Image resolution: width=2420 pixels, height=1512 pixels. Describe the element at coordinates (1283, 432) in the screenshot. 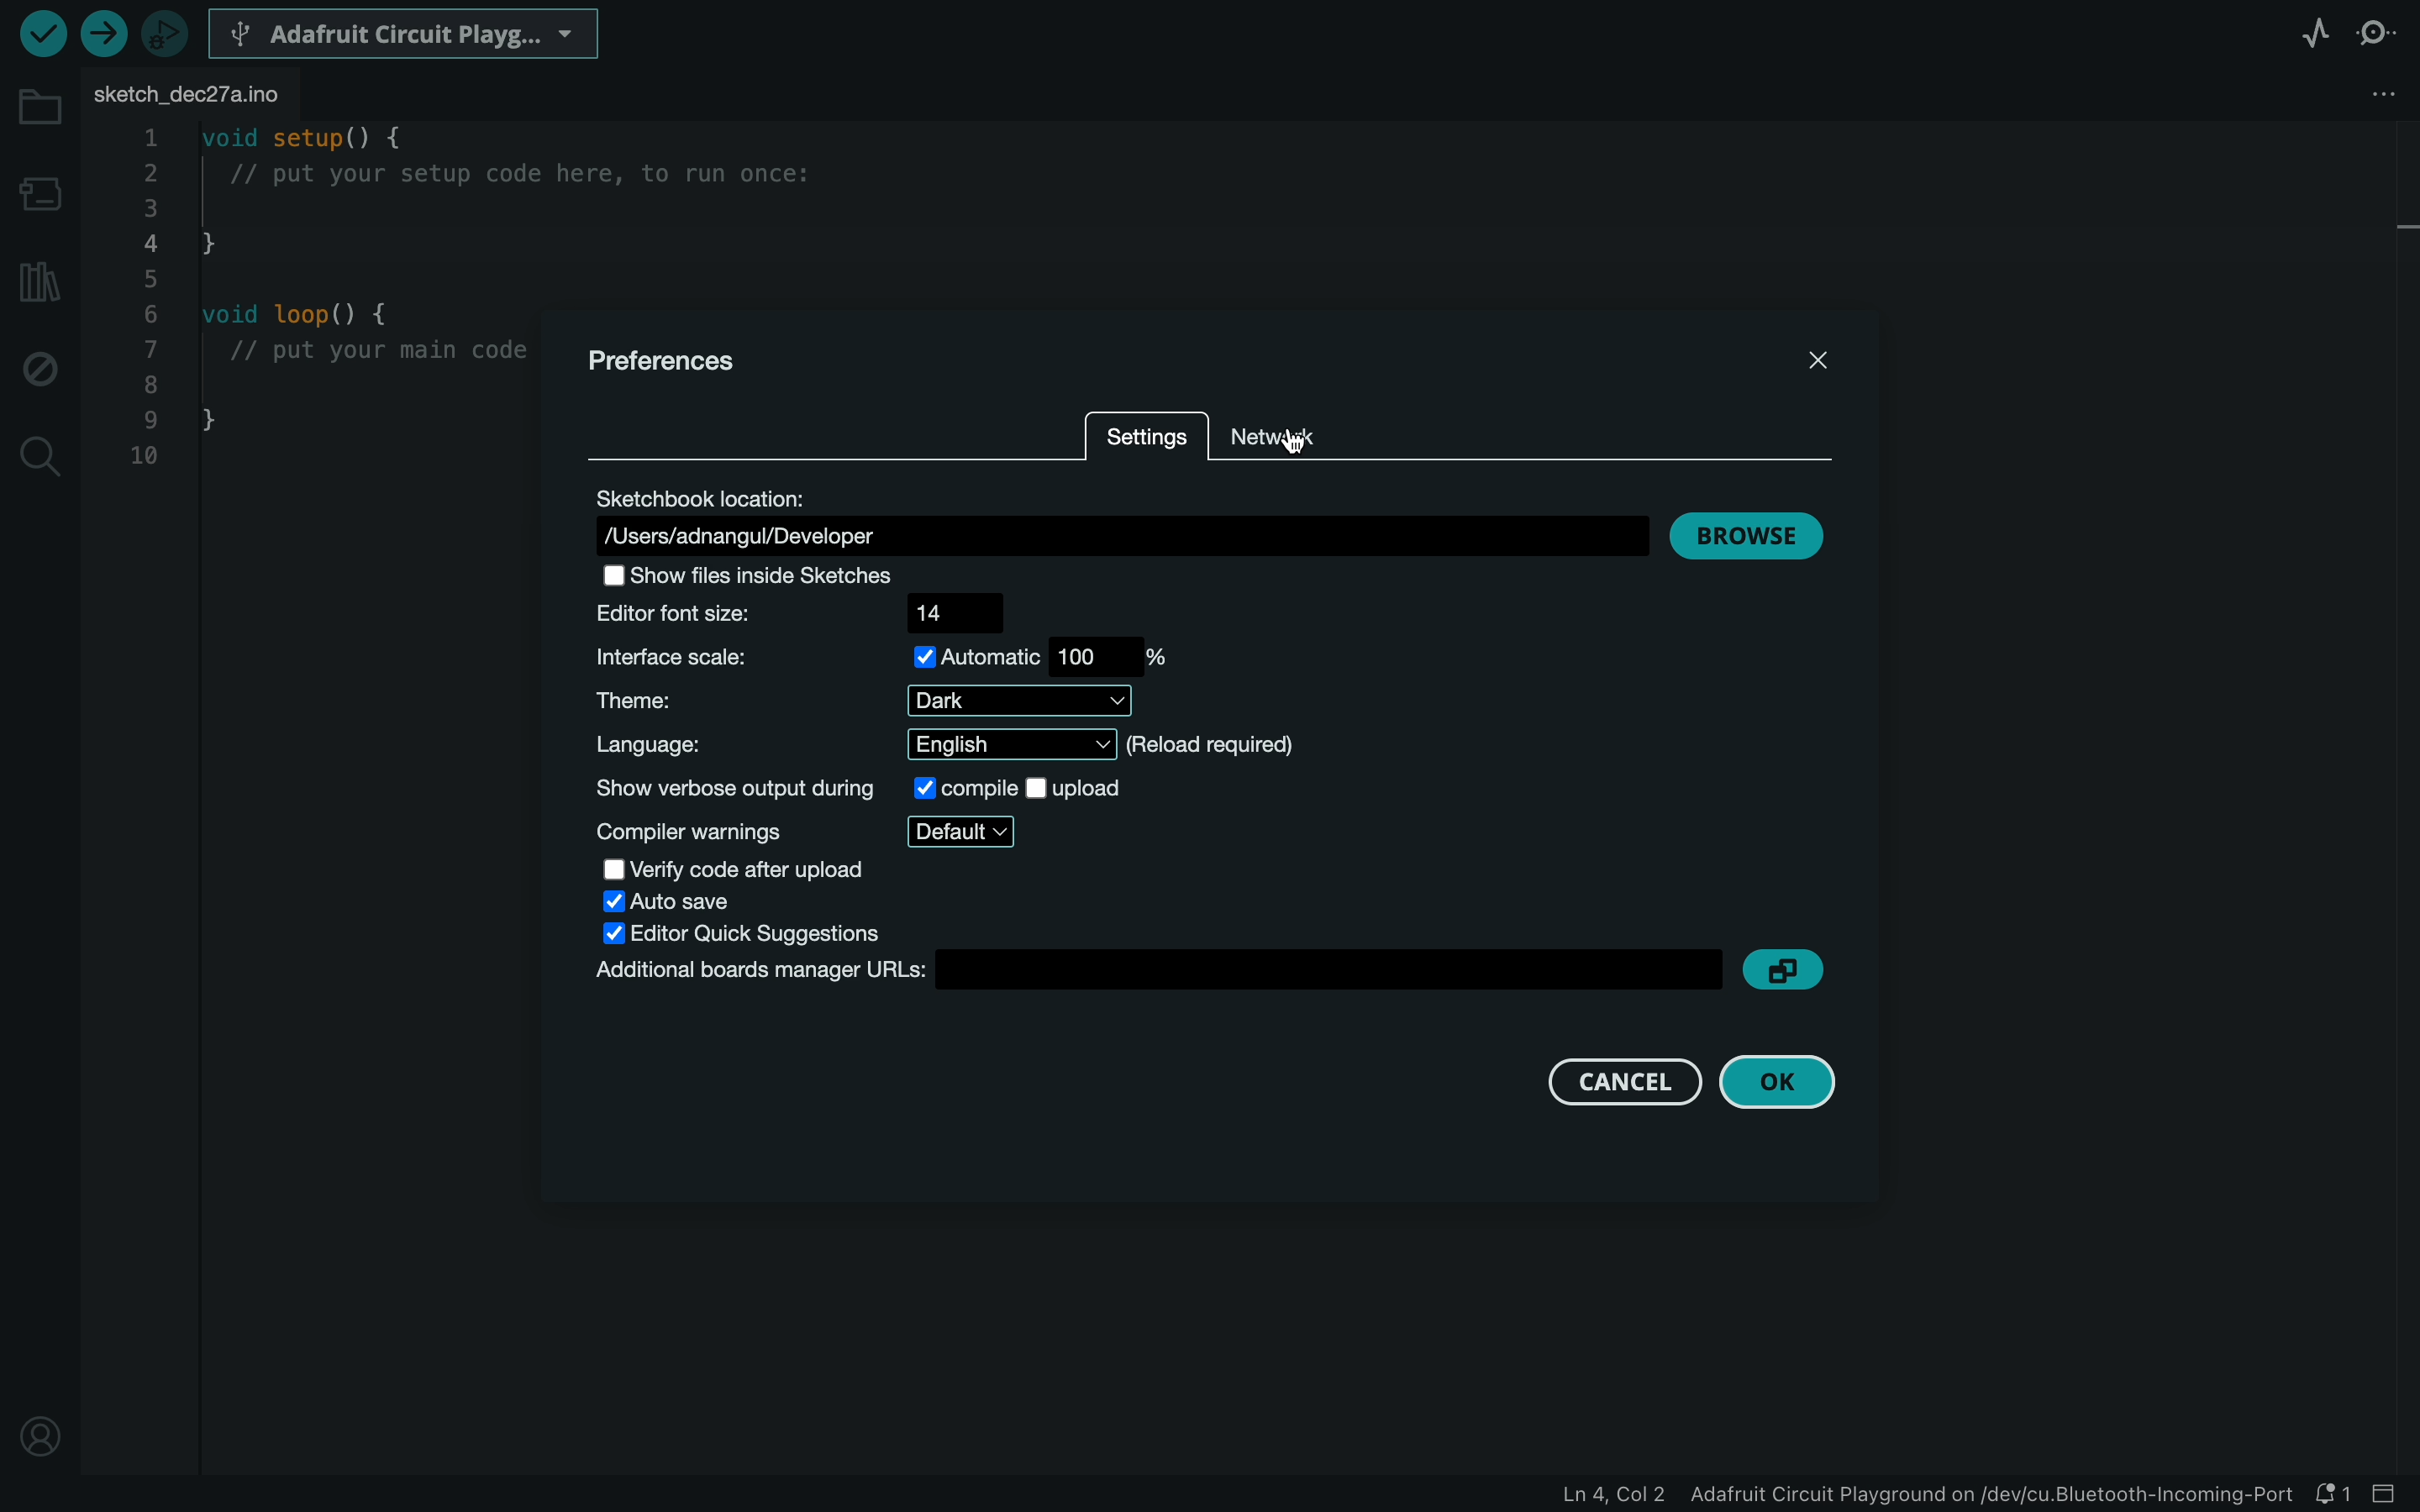

I see `network` at that location.